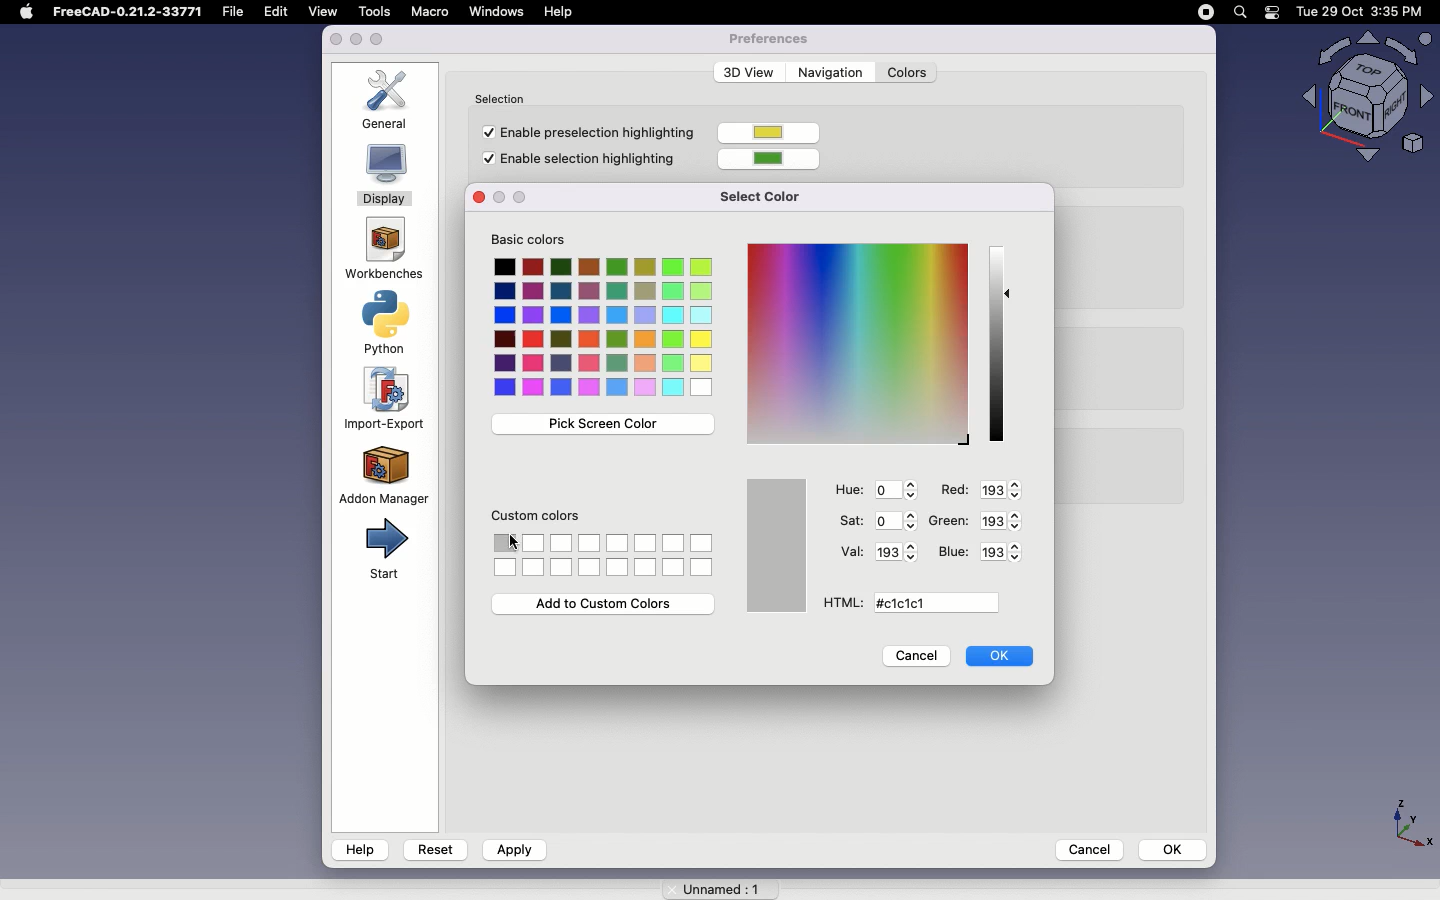  What do you see at coordinates (745, 72) in the screenshot?
I see `3D View` at bounding box center [745, 72].